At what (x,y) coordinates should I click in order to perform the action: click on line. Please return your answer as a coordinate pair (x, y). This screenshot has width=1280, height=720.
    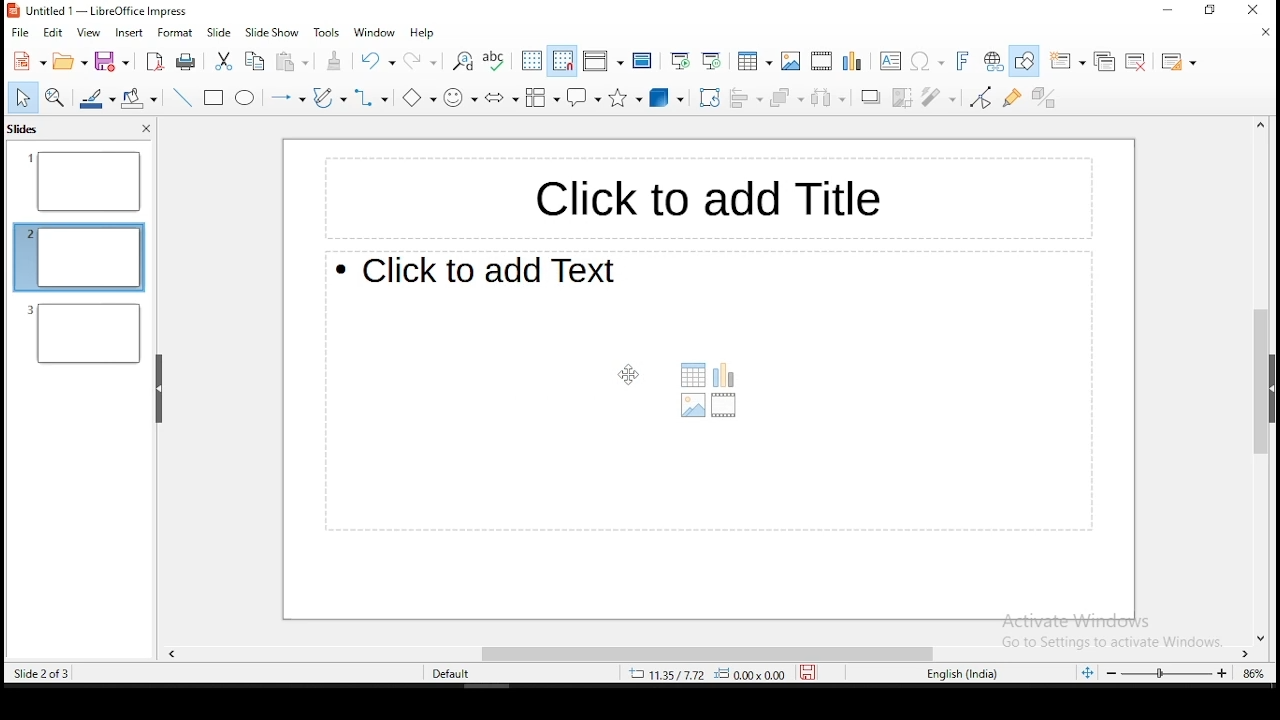
    Looking at the image, I should click on (184, 98).